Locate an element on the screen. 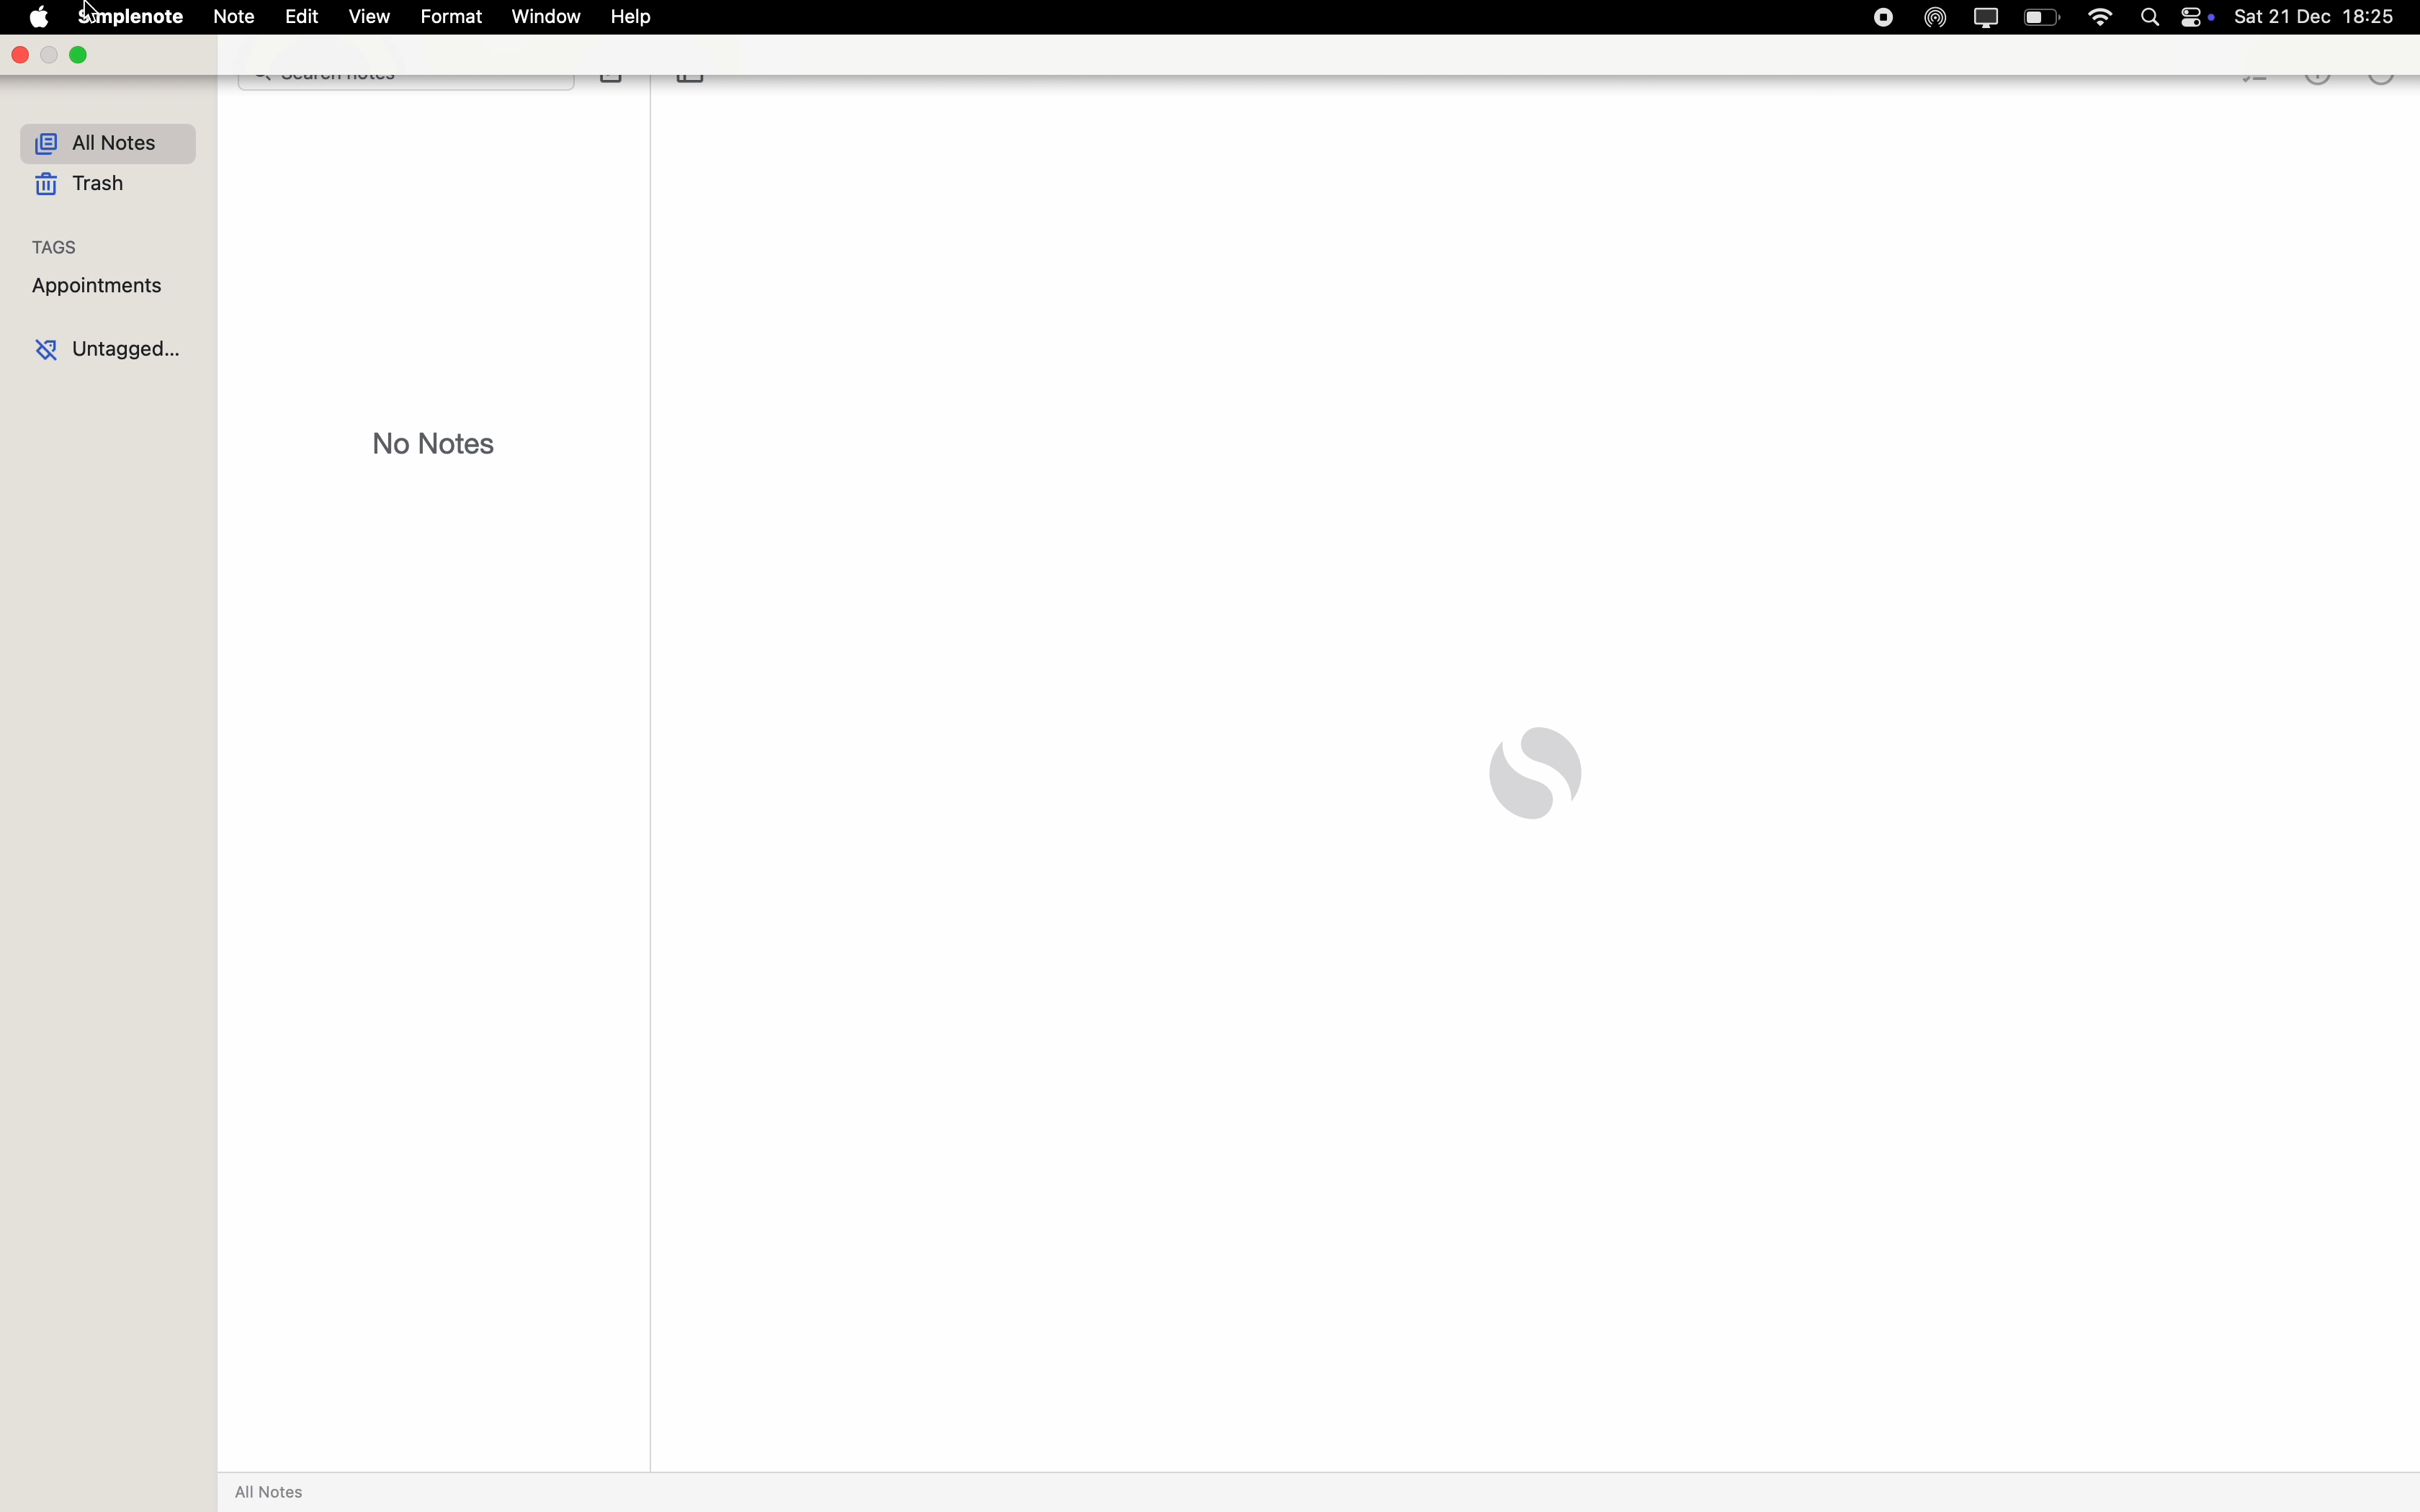  edit is located at coordinates (299, 16).